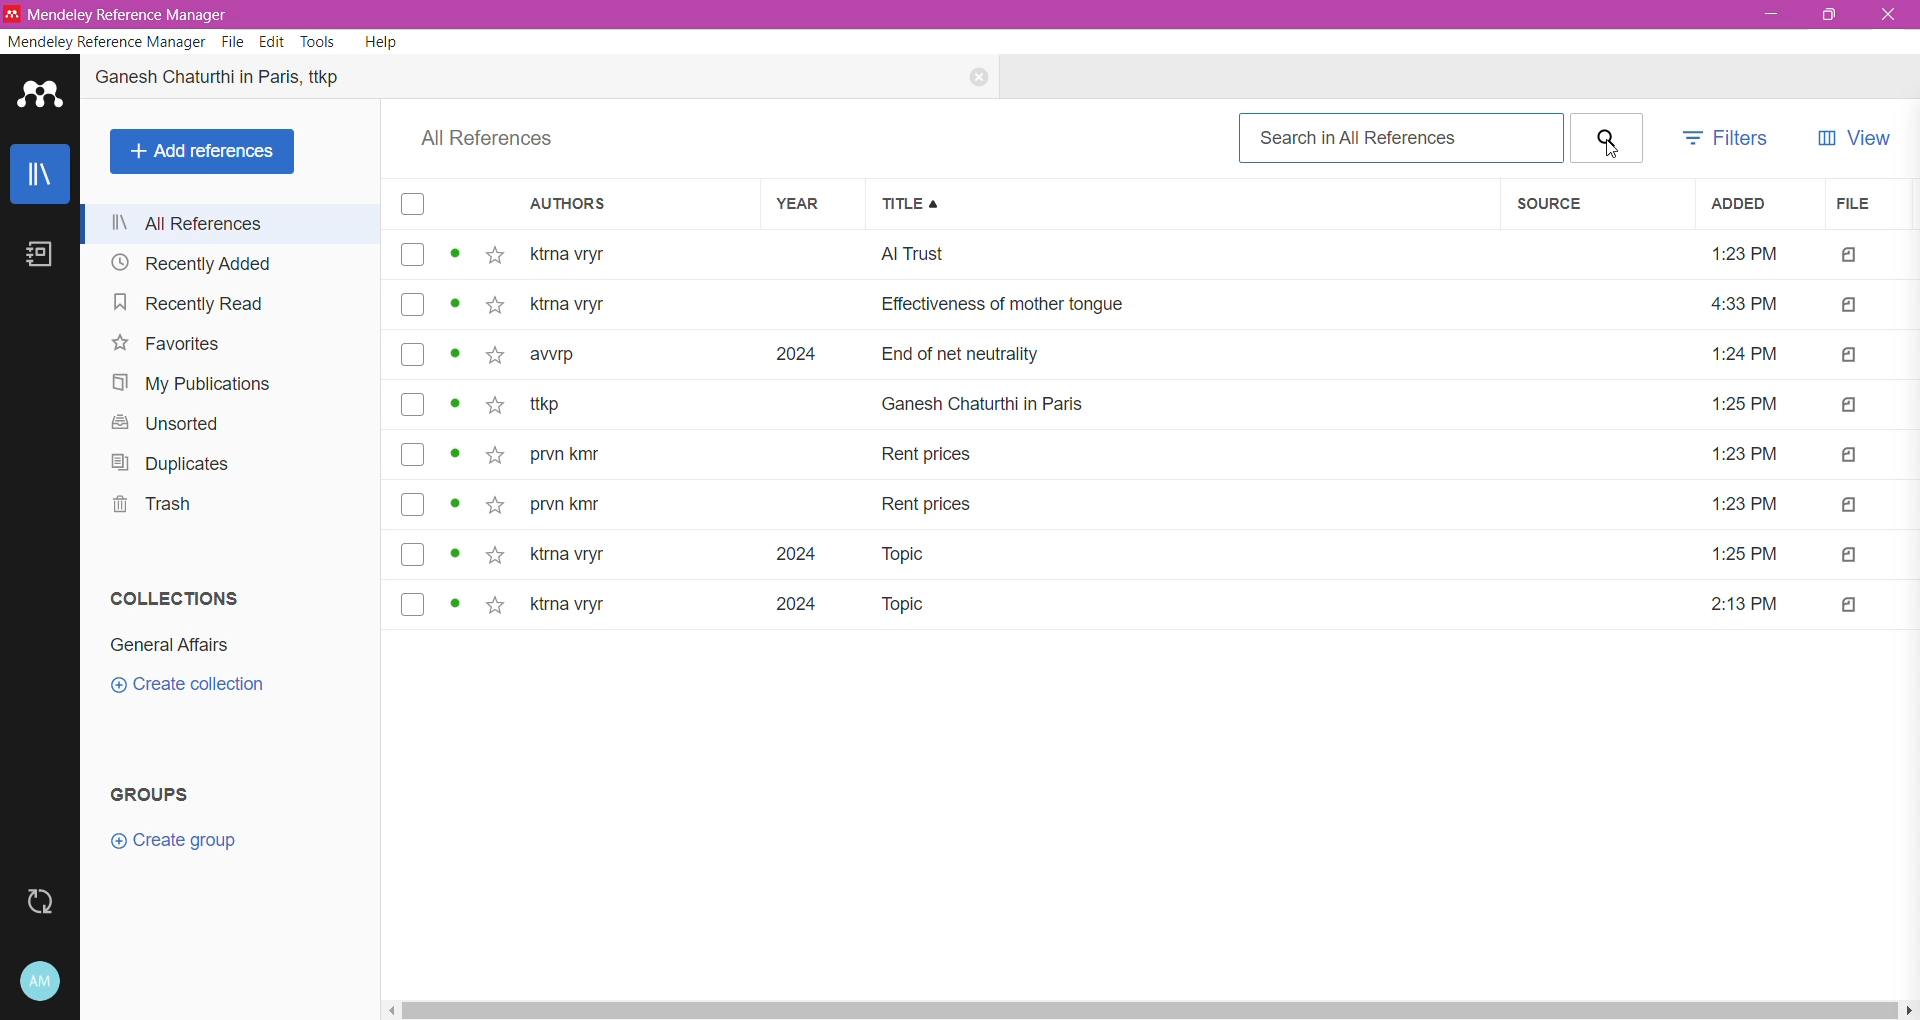  What do you see at coordinates (1592, 205) in the screenshot?
I see `Source` at bounding box center [1592, 205].